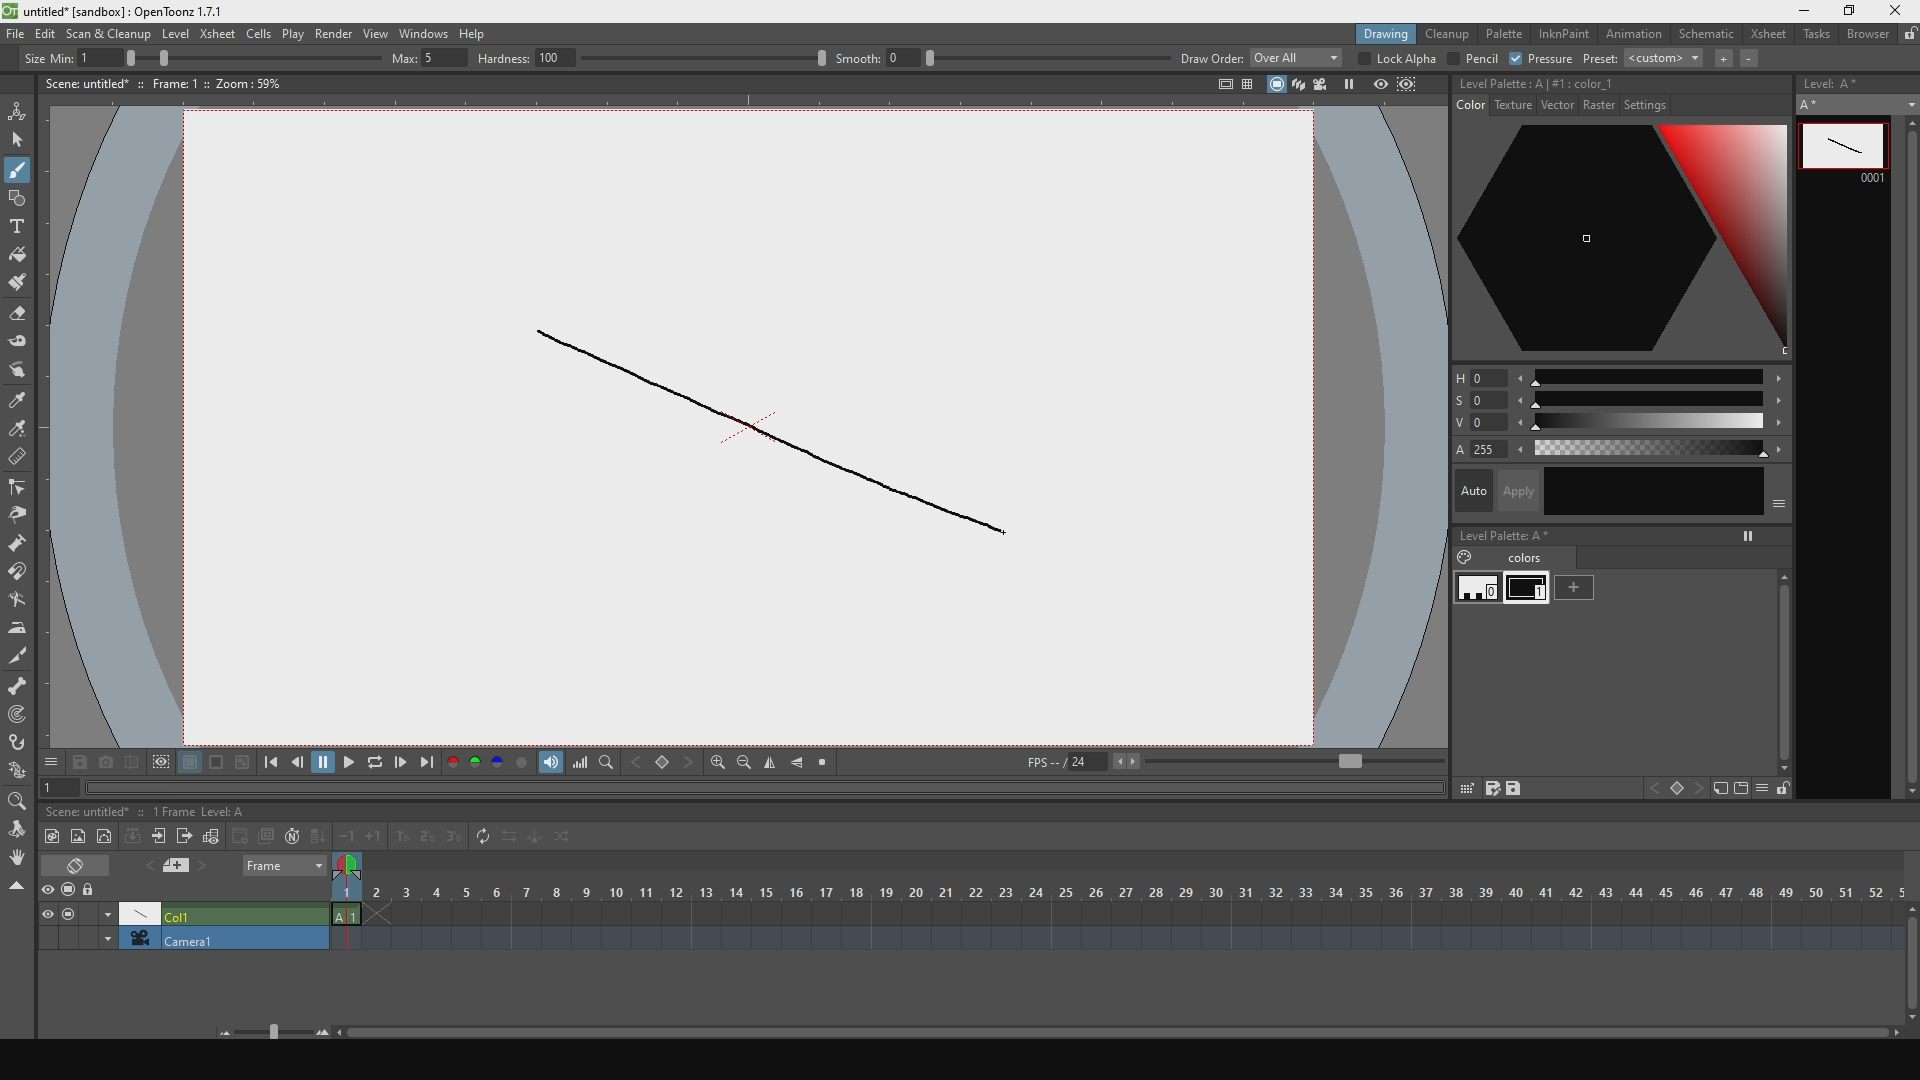 The width and height of the screenshot is (1920, 1080). I want to click on zoom out, so click(745, 764).